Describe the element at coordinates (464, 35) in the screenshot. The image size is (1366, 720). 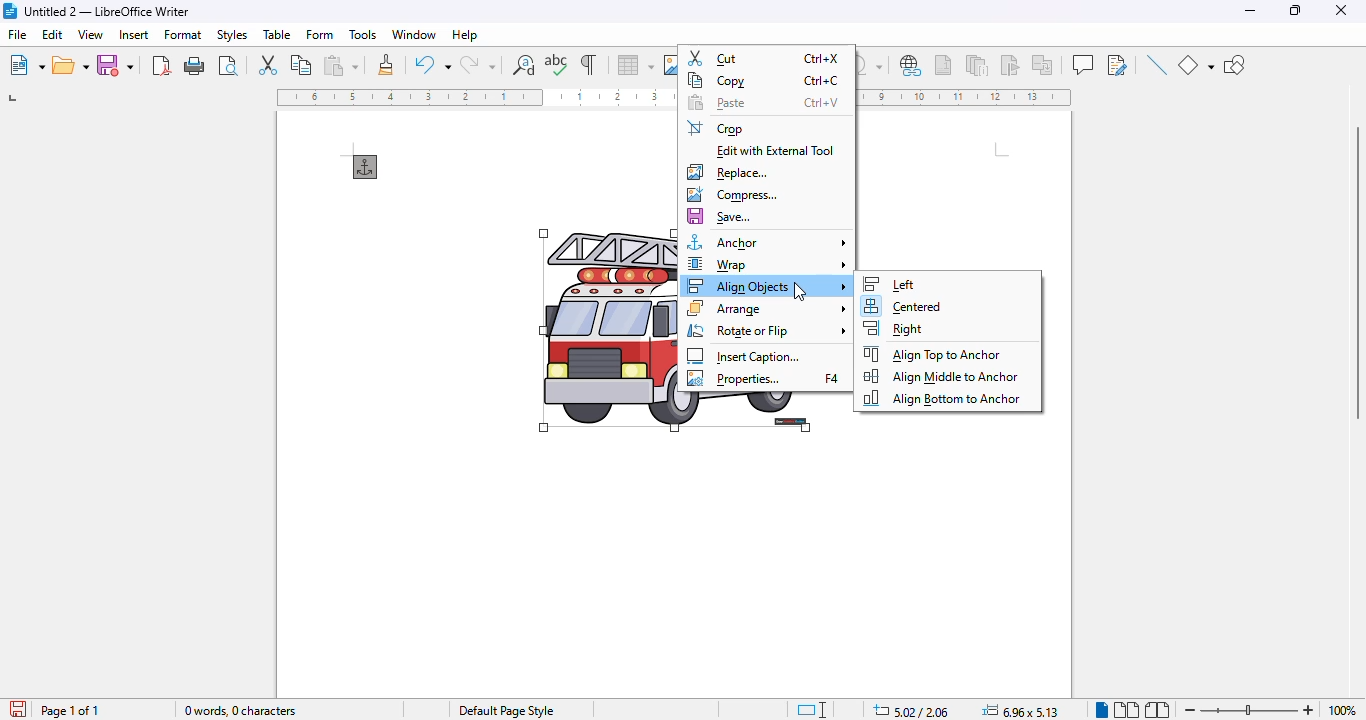
I see `help` at that location.